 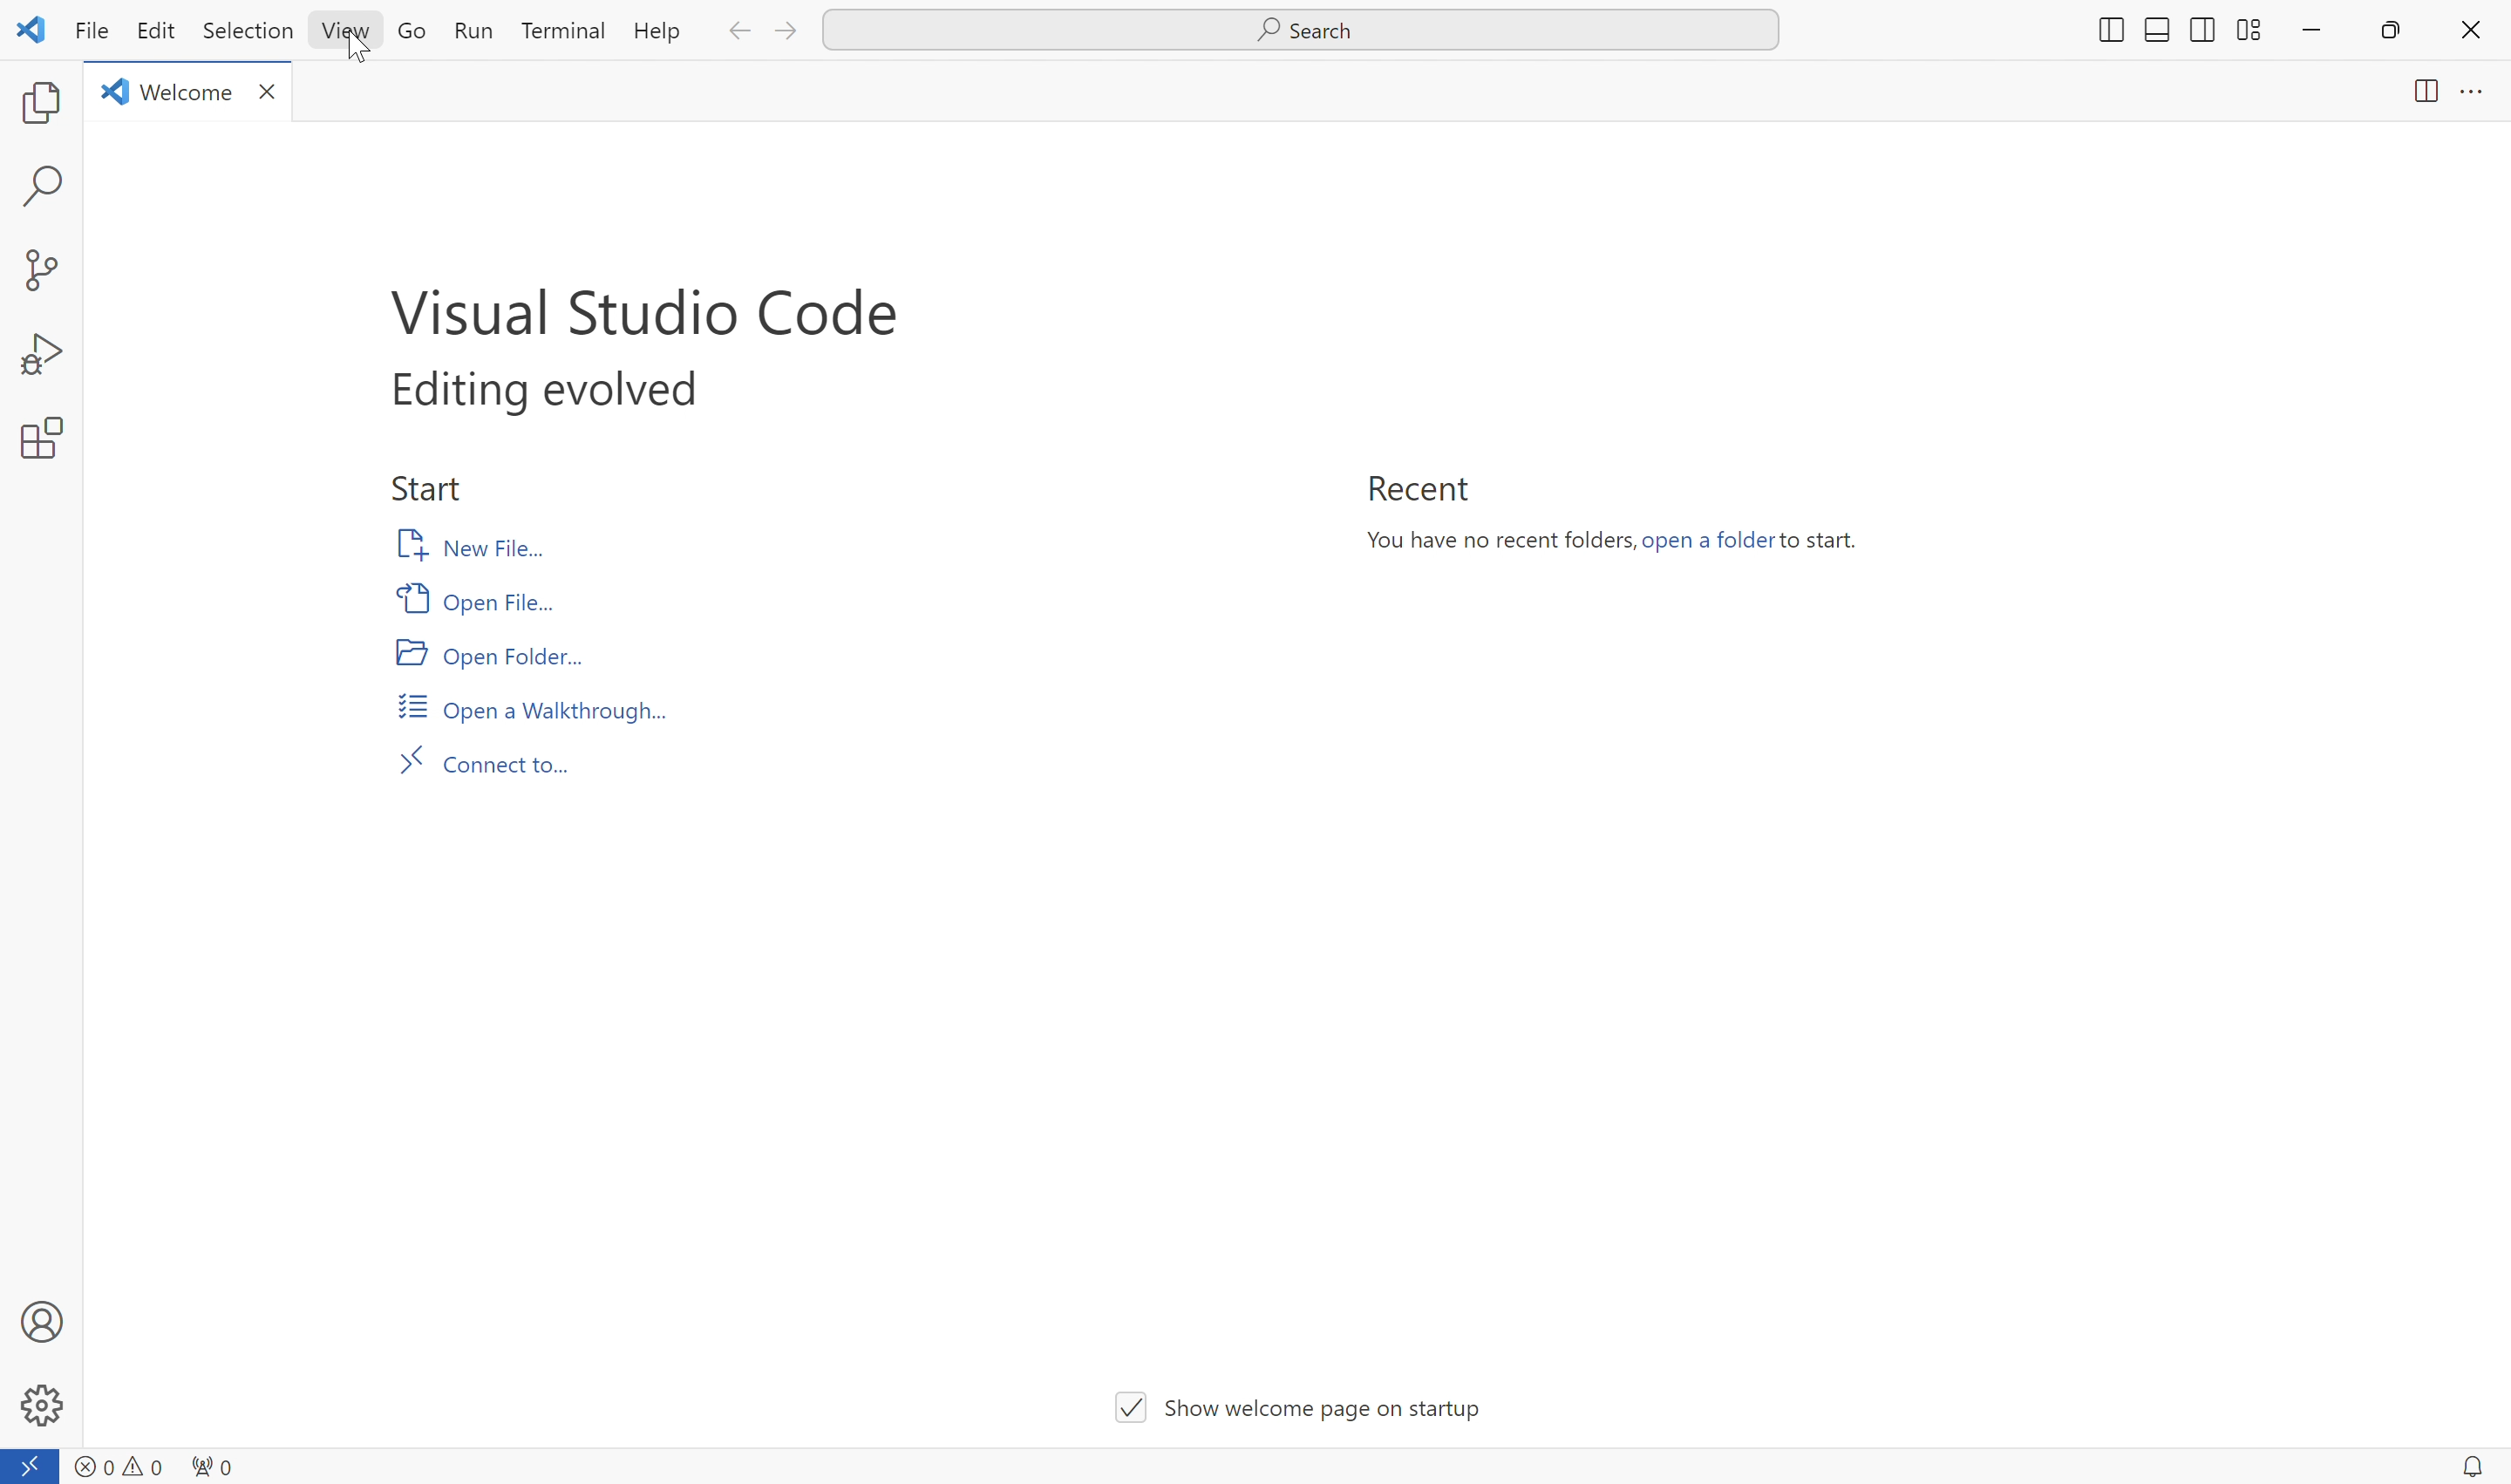 What do you see at coordinates (115, 1467) in the screenshot?
I see `errors` at bounding box center [115, 1467].